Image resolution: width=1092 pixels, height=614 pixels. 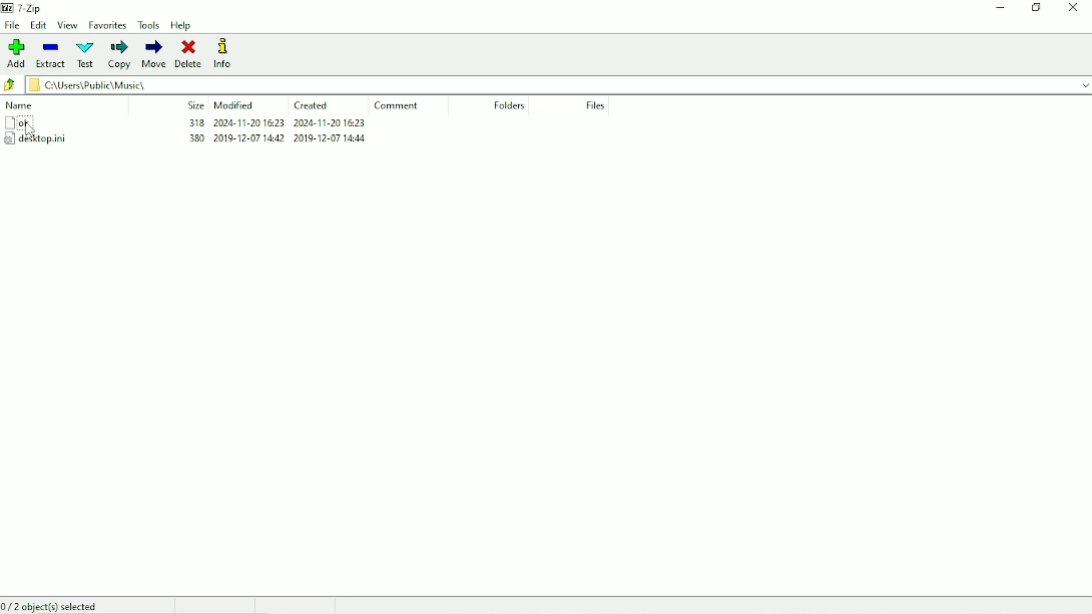 What do you see at coordinates (50, 55) in the screenshot?
I see `Extract` at bounding box center [50, 55].